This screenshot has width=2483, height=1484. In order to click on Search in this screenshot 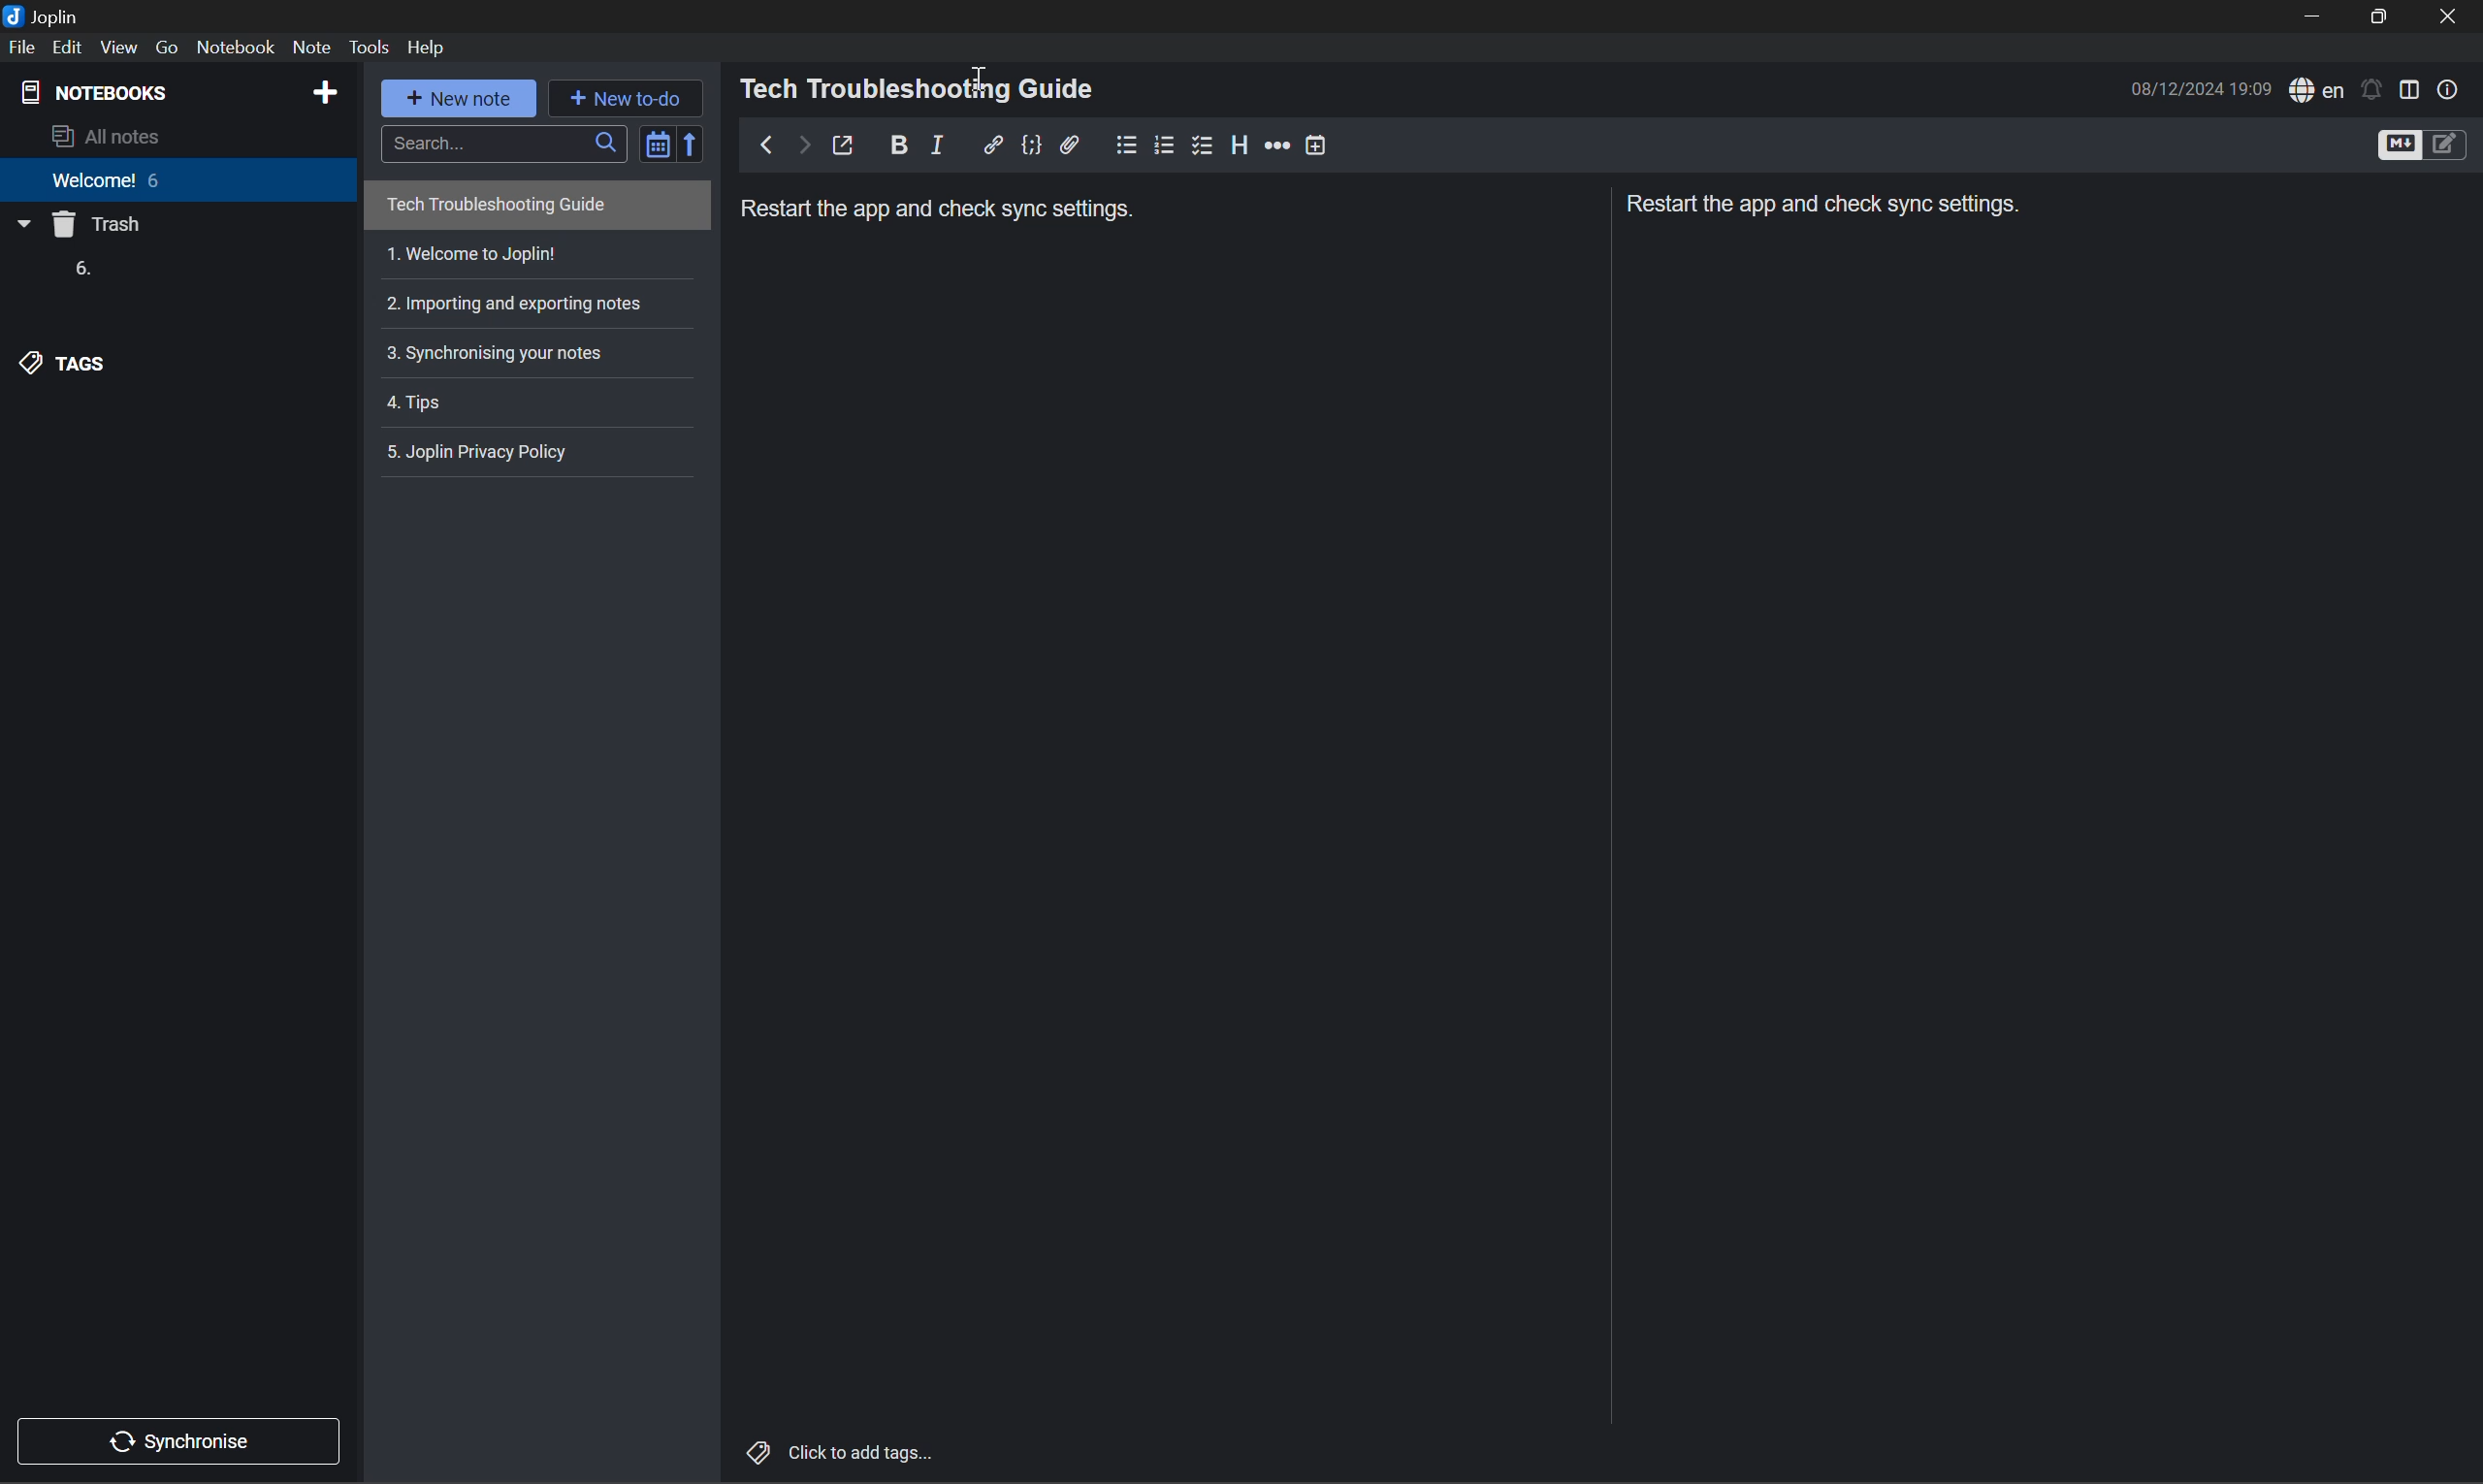, I will do `click(501, 141)`.